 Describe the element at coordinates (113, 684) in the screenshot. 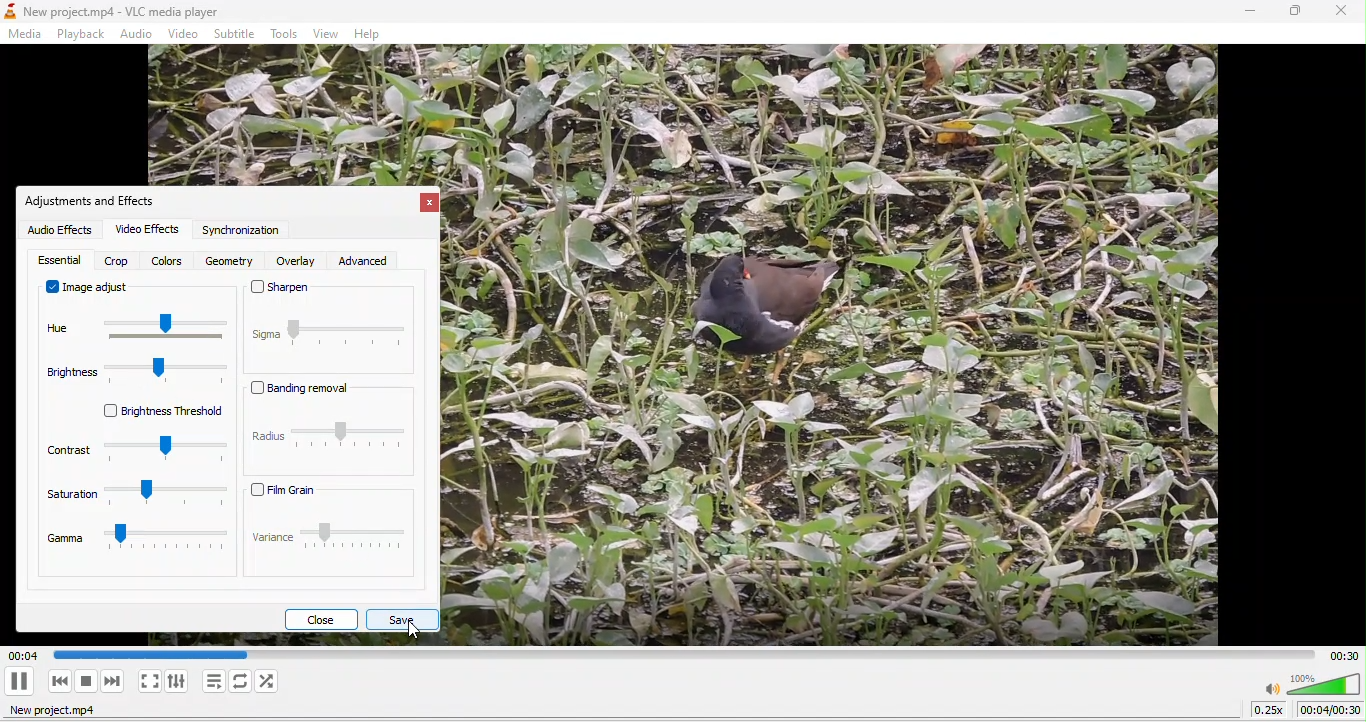

I see `next media` at that location.